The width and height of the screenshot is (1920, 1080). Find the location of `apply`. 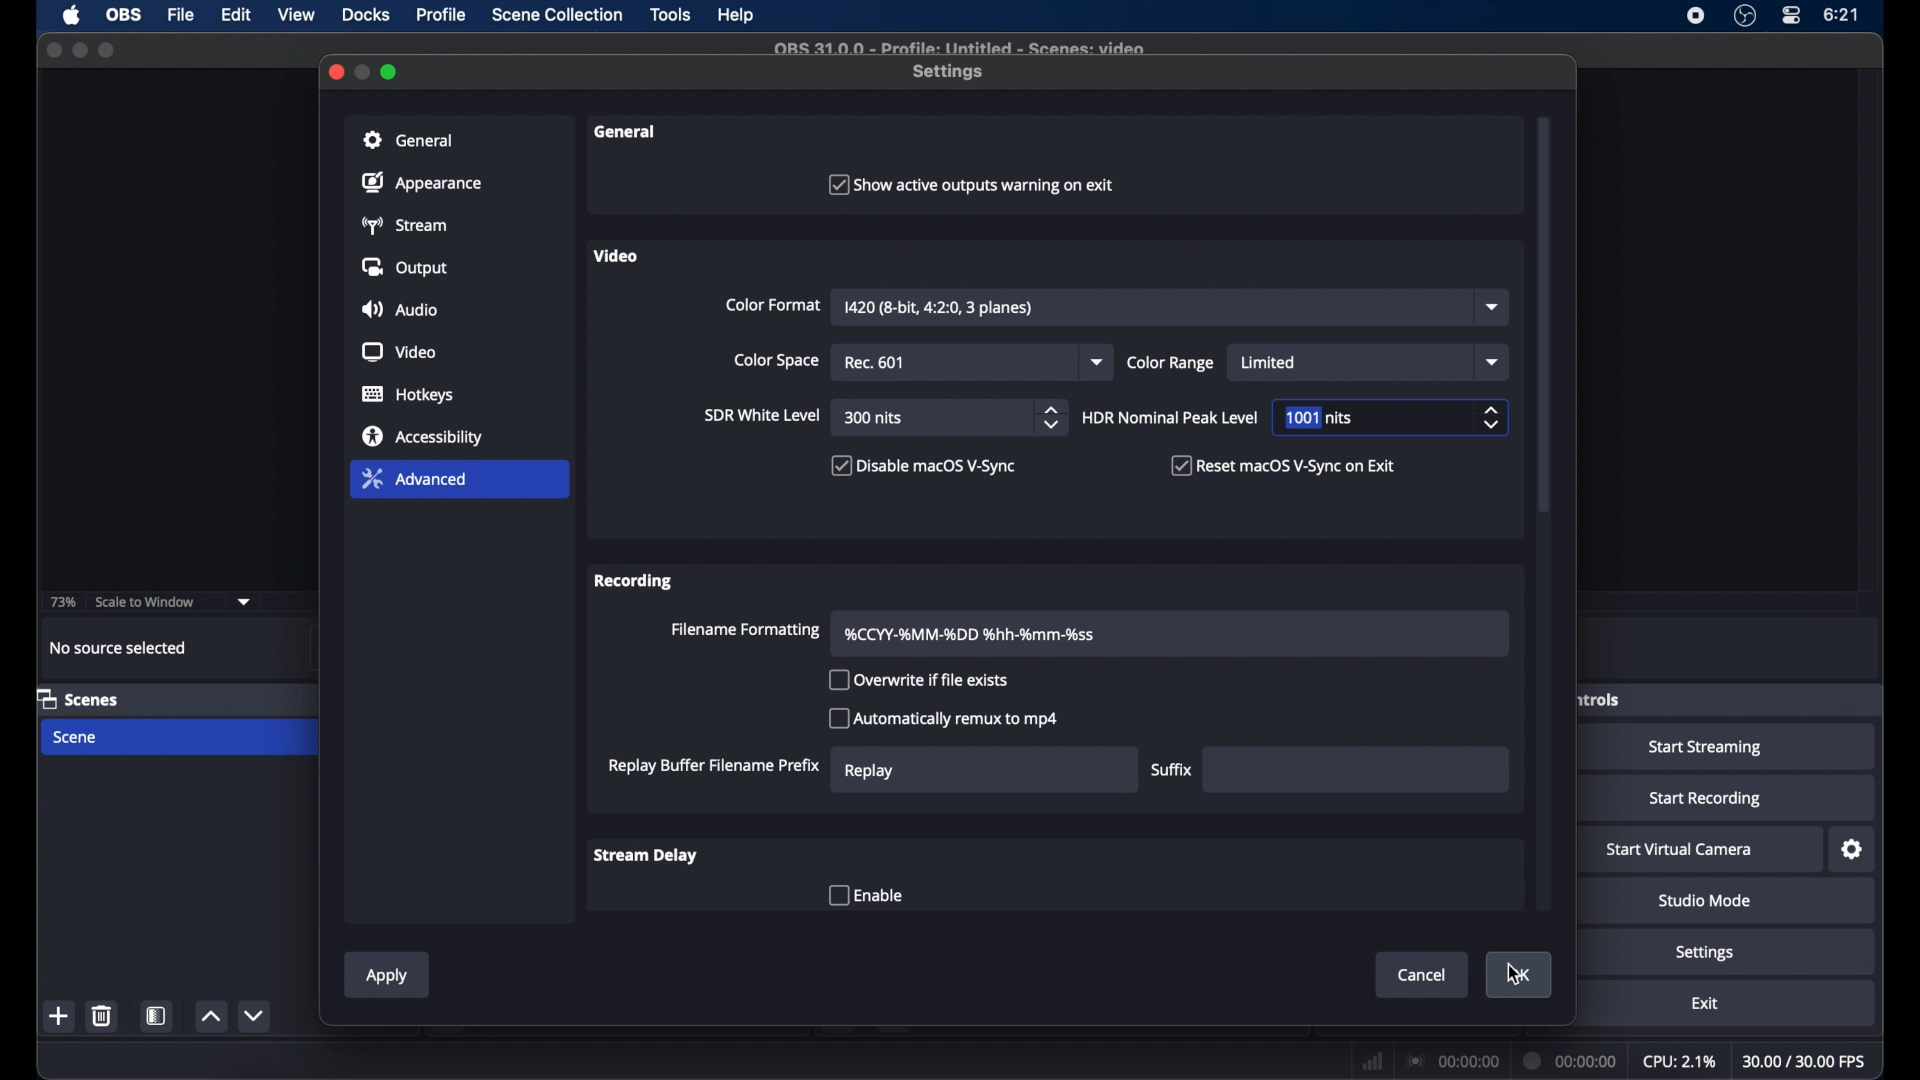

apply is located at coordinates (386, 977).